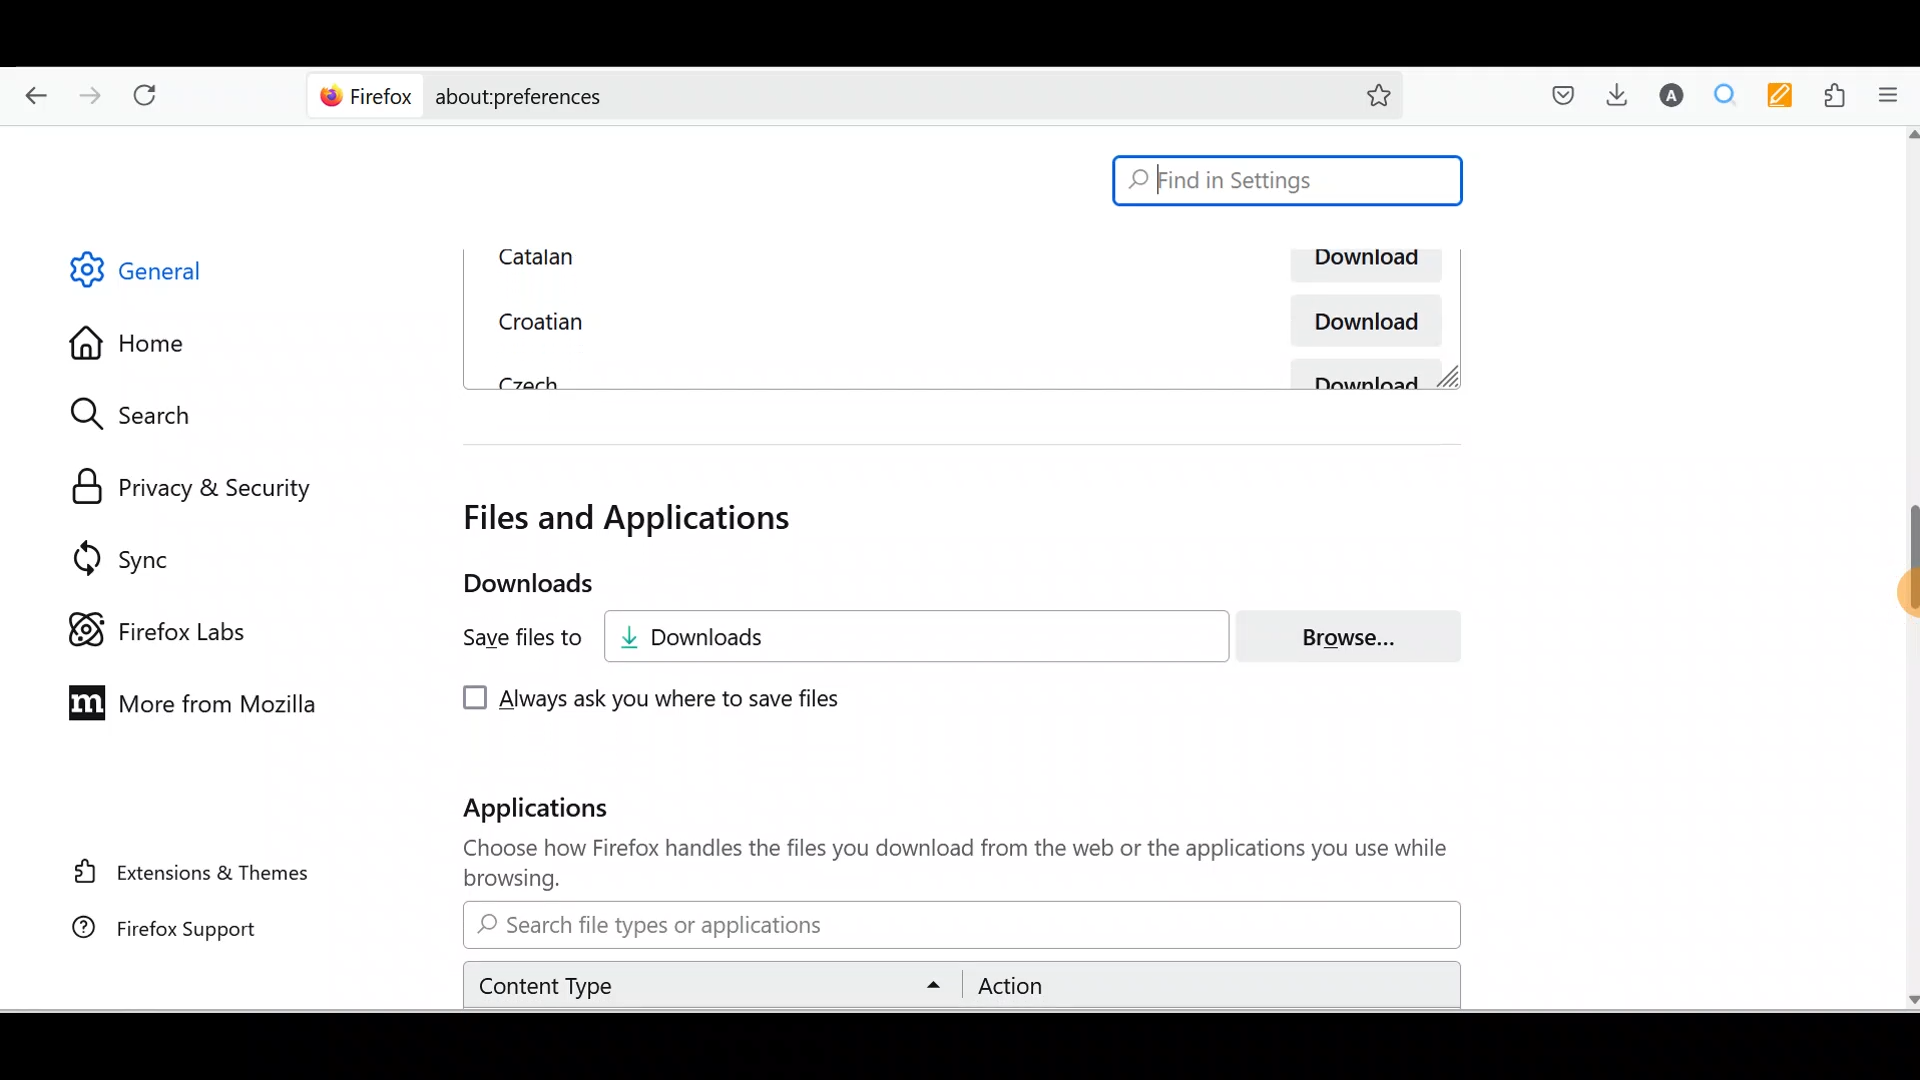  What do you see at coordinates (129, 340) in the screenshot?
I see `Home settings` at bounding box center [129, 340].